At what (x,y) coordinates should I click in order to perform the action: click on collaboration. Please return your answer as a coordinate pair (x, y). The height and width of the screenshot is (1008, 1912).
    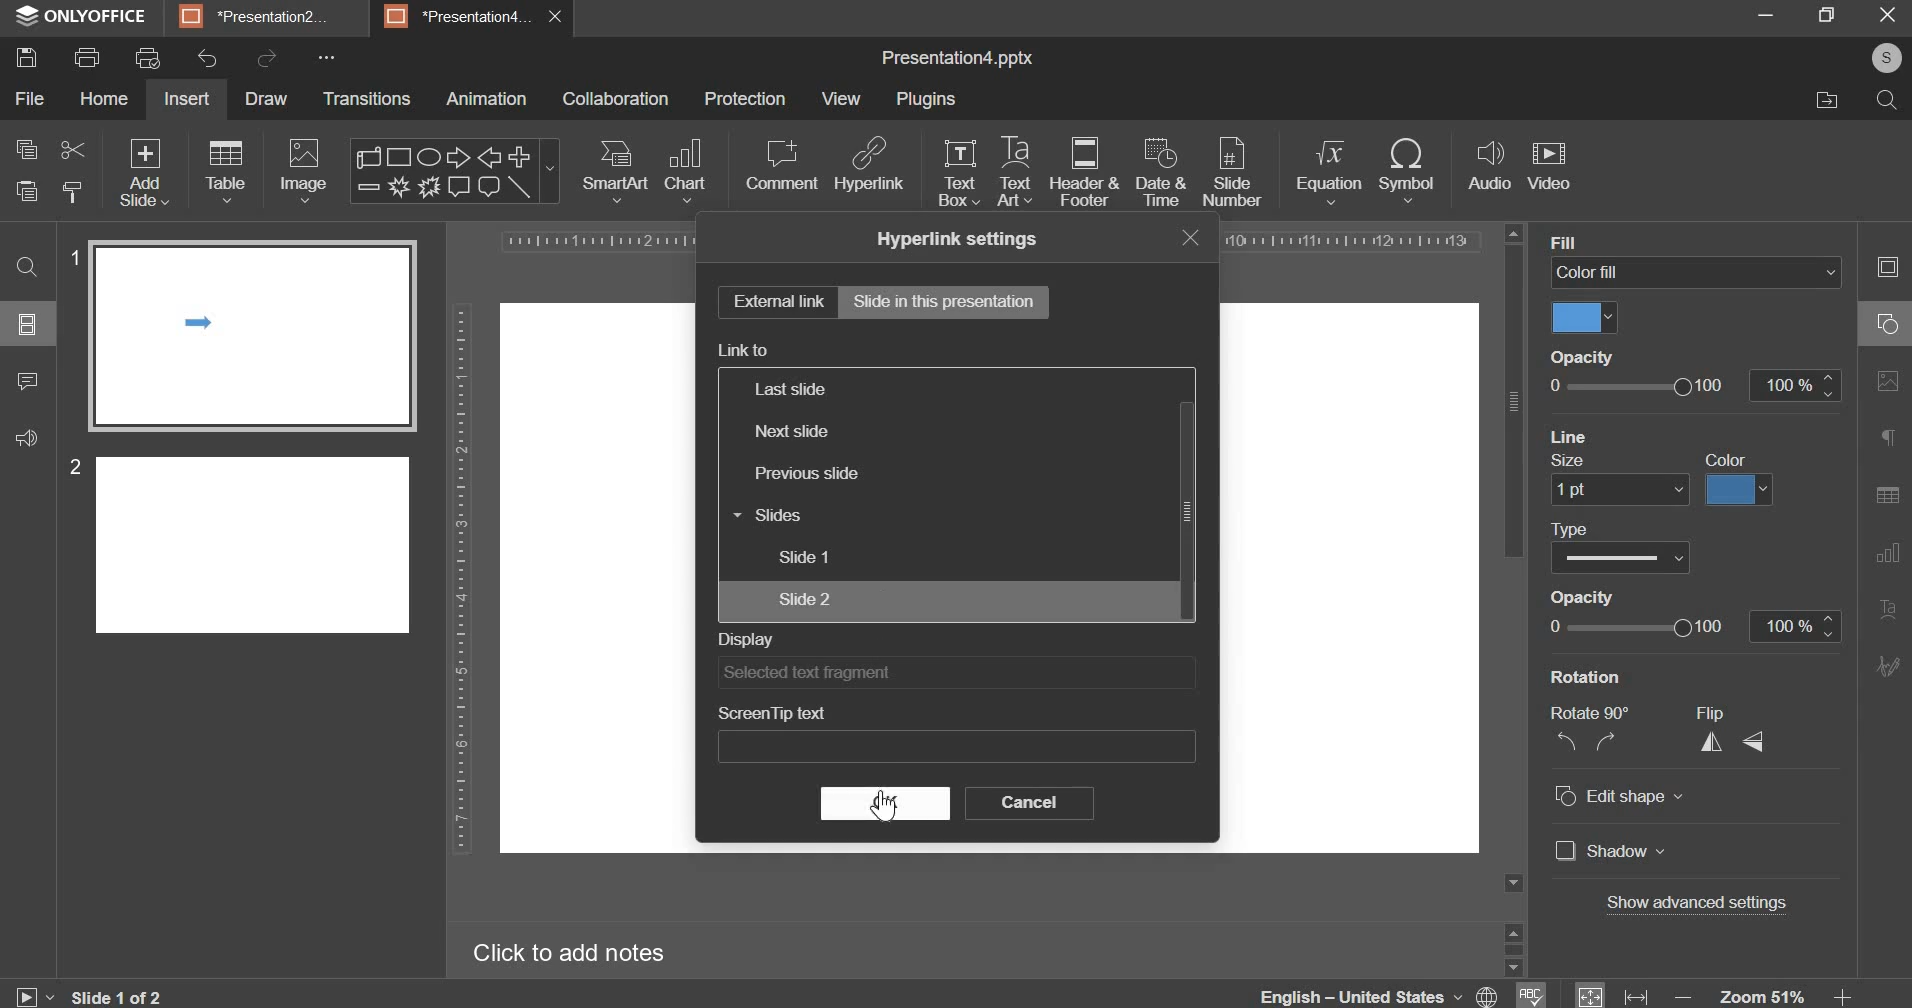
    Looking at the image, I should click on (618, 99).